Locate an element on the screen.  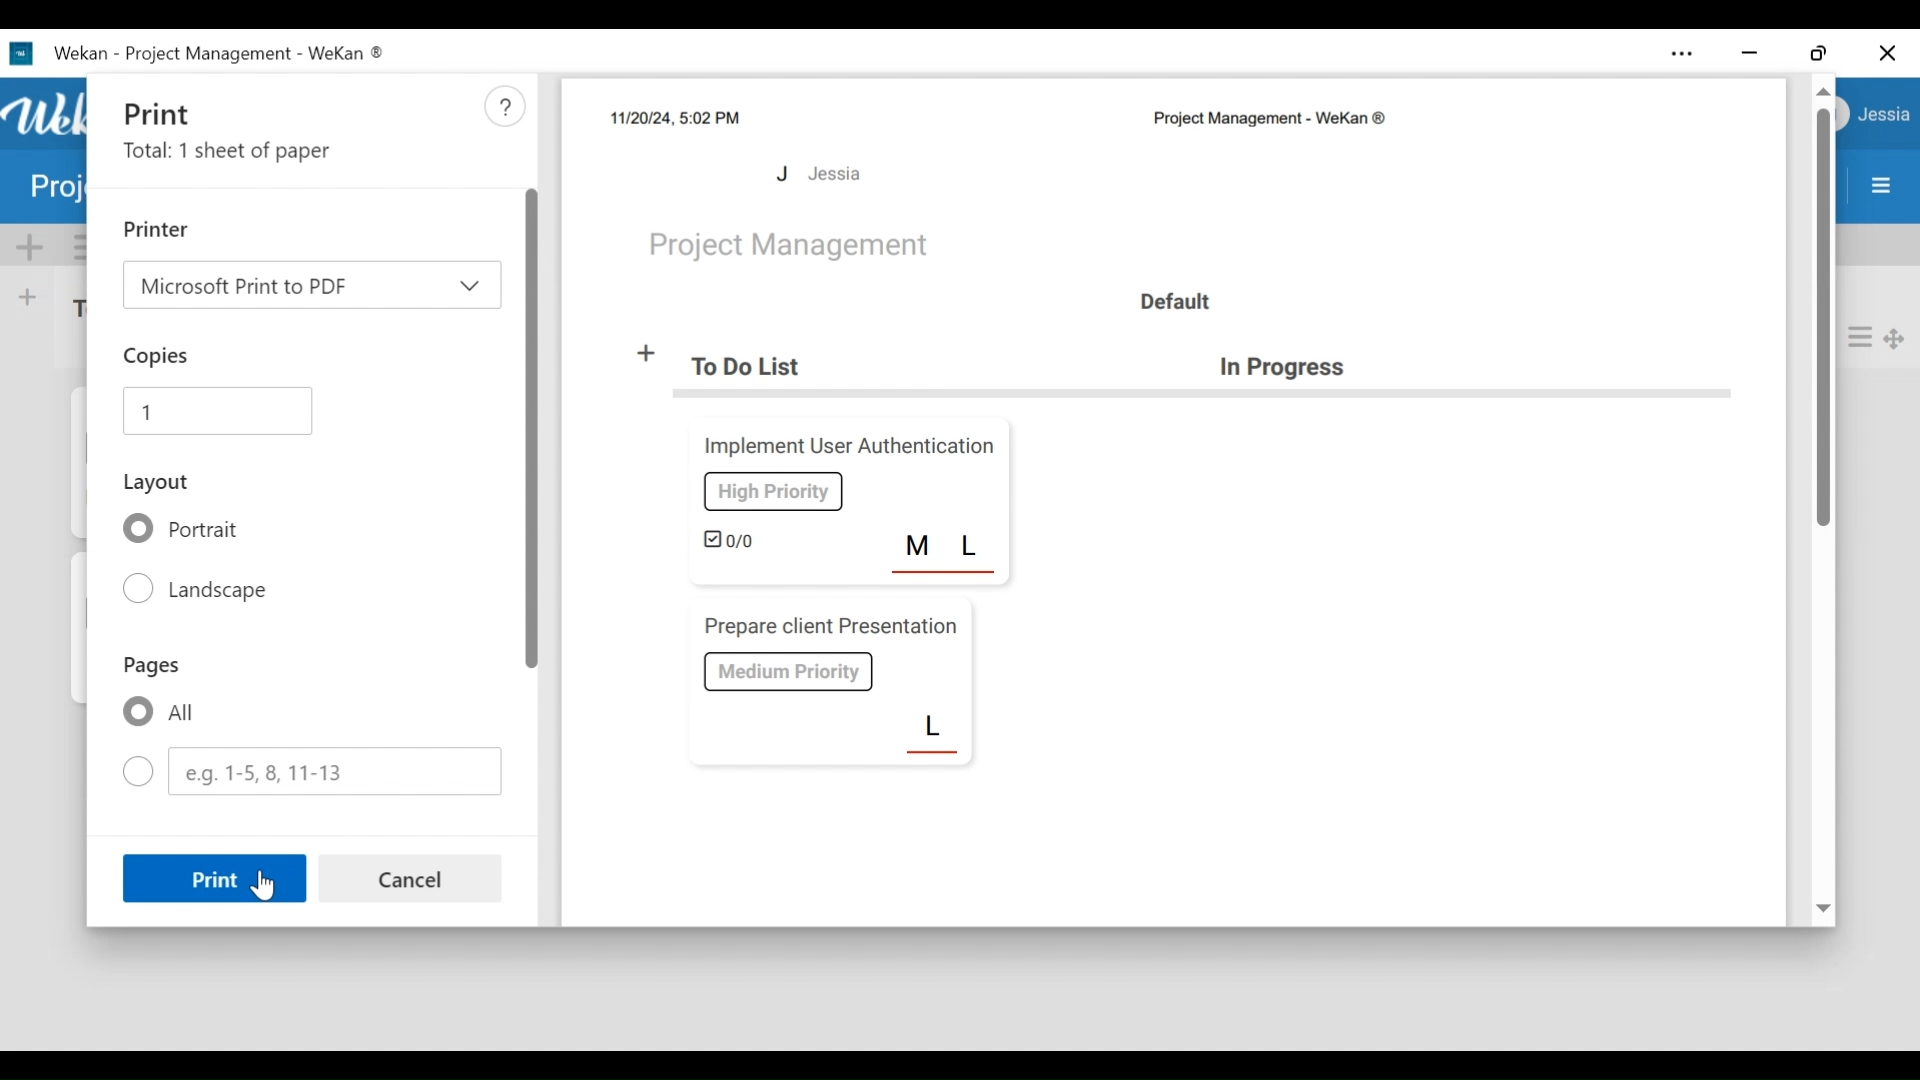
Copy Field is located at coordinates (219, 408).